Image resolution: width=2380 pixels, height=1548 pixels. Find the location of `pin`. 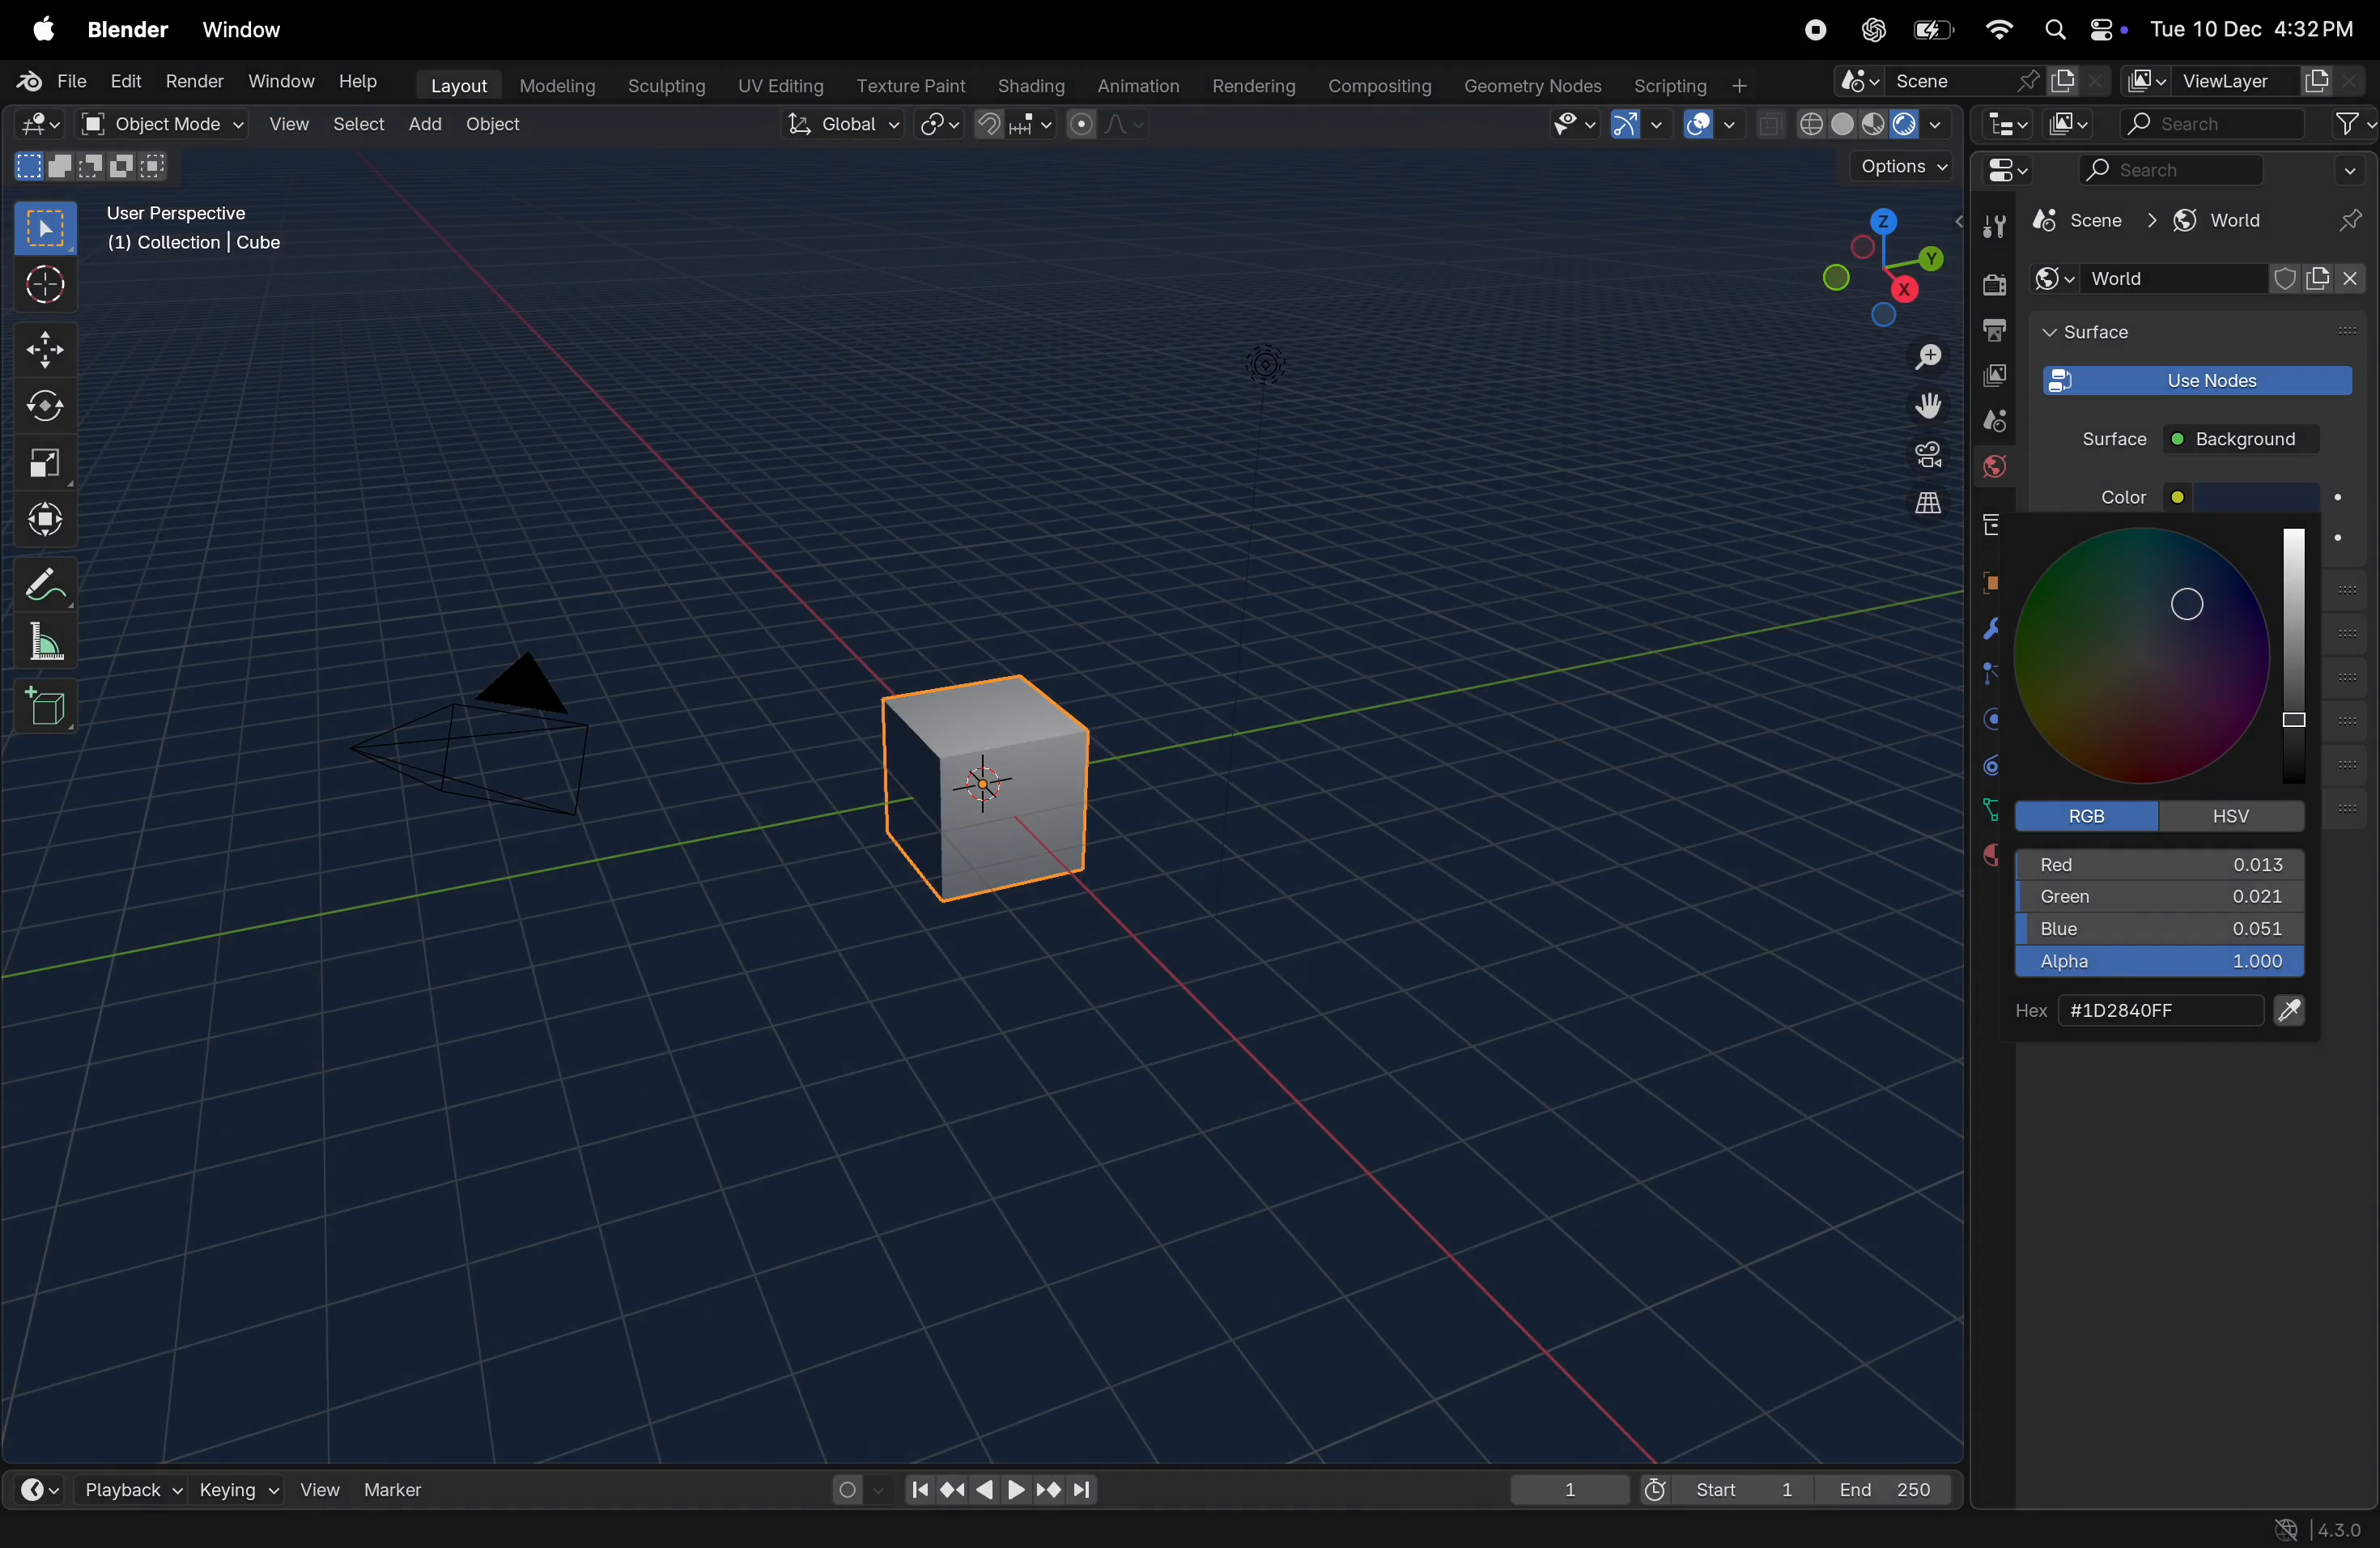

pin is located at coordinates (2352, 221).